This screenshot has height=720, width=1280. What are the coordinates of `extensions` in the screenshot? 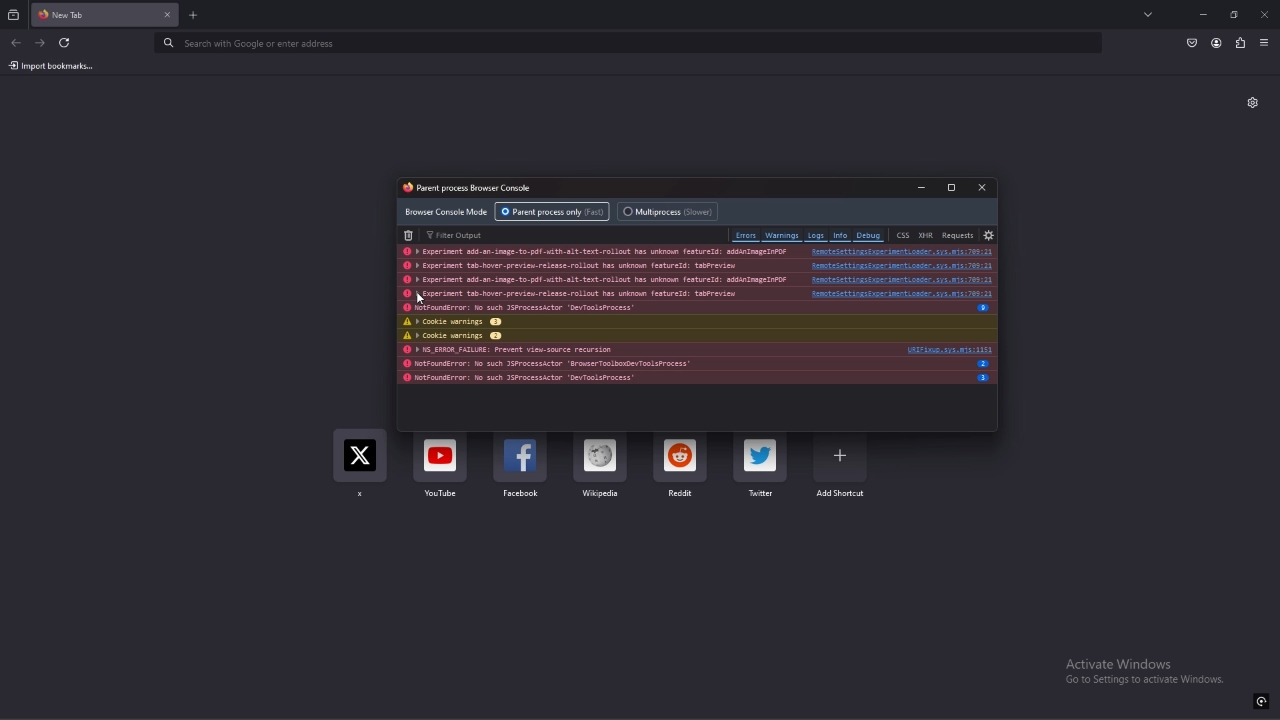 It's located at (1240, 44).